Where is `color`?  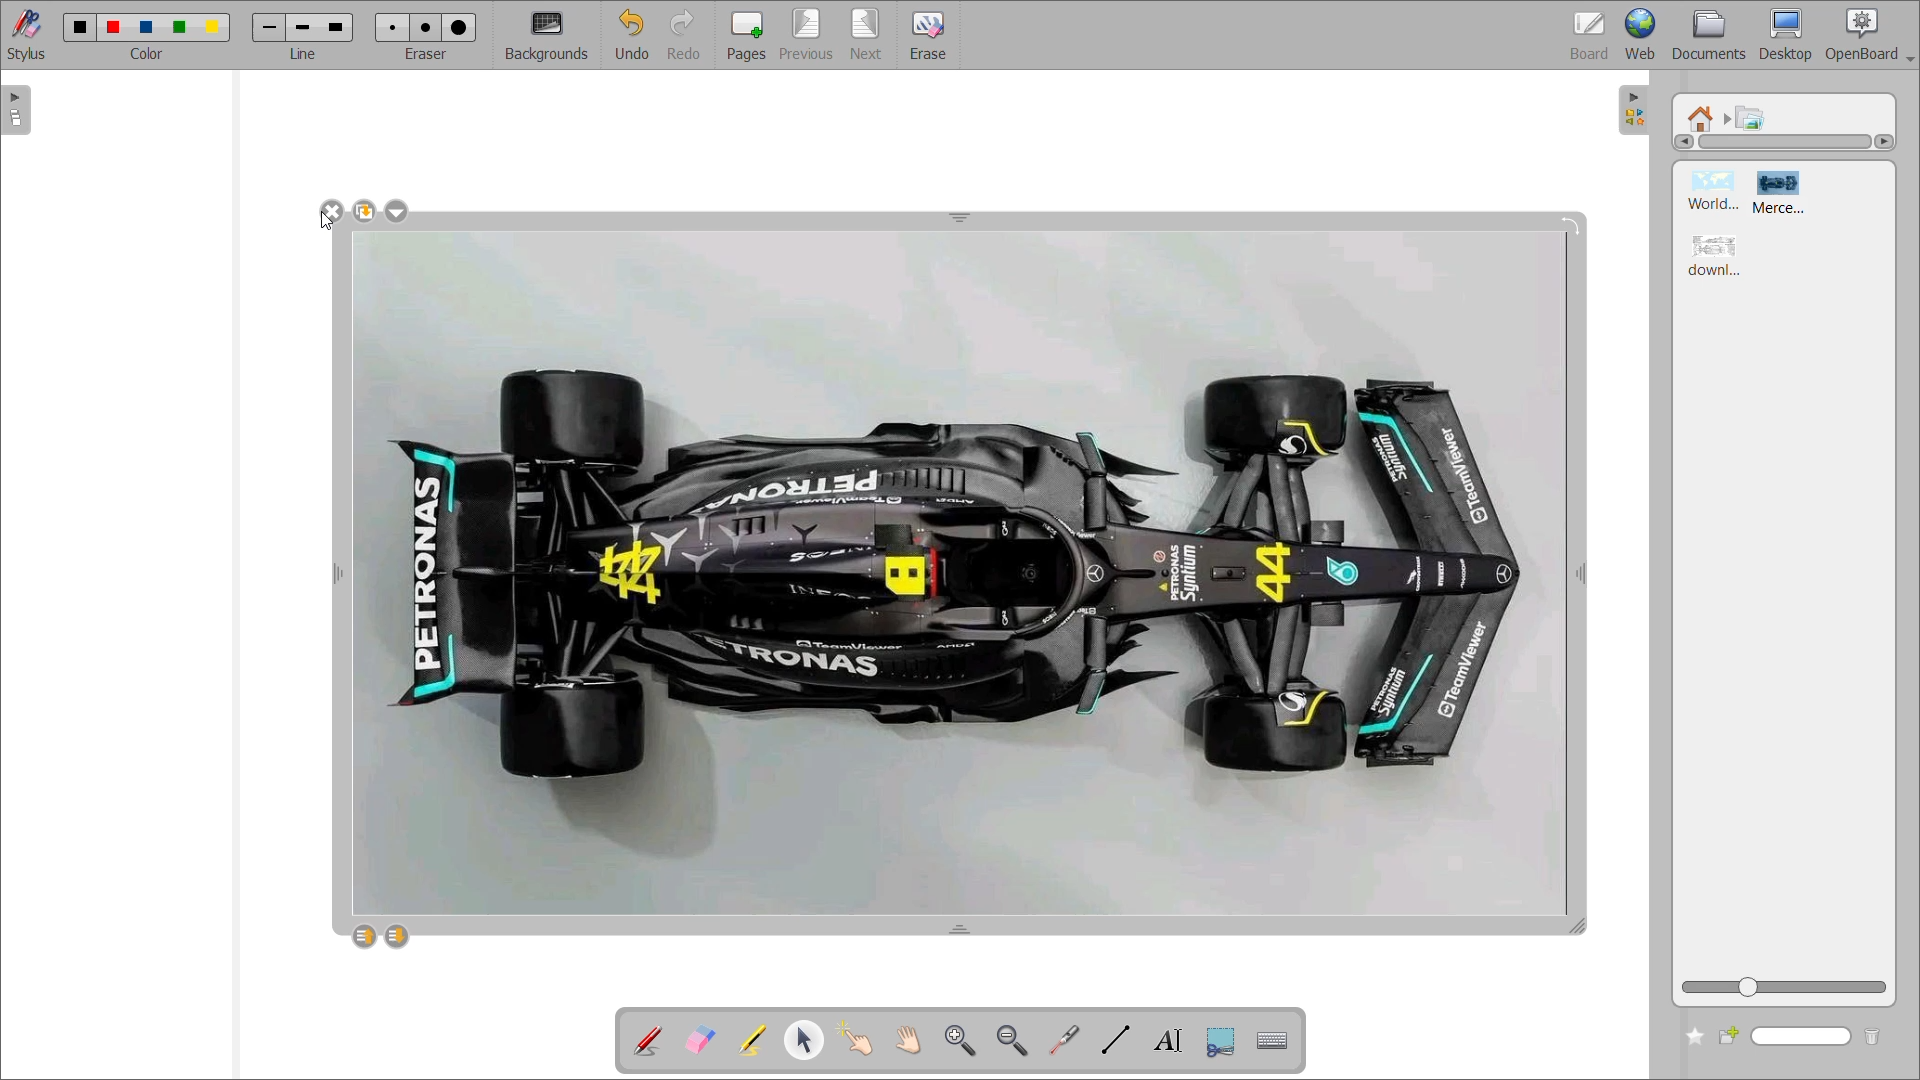
color is located at coordinates (153, 60).